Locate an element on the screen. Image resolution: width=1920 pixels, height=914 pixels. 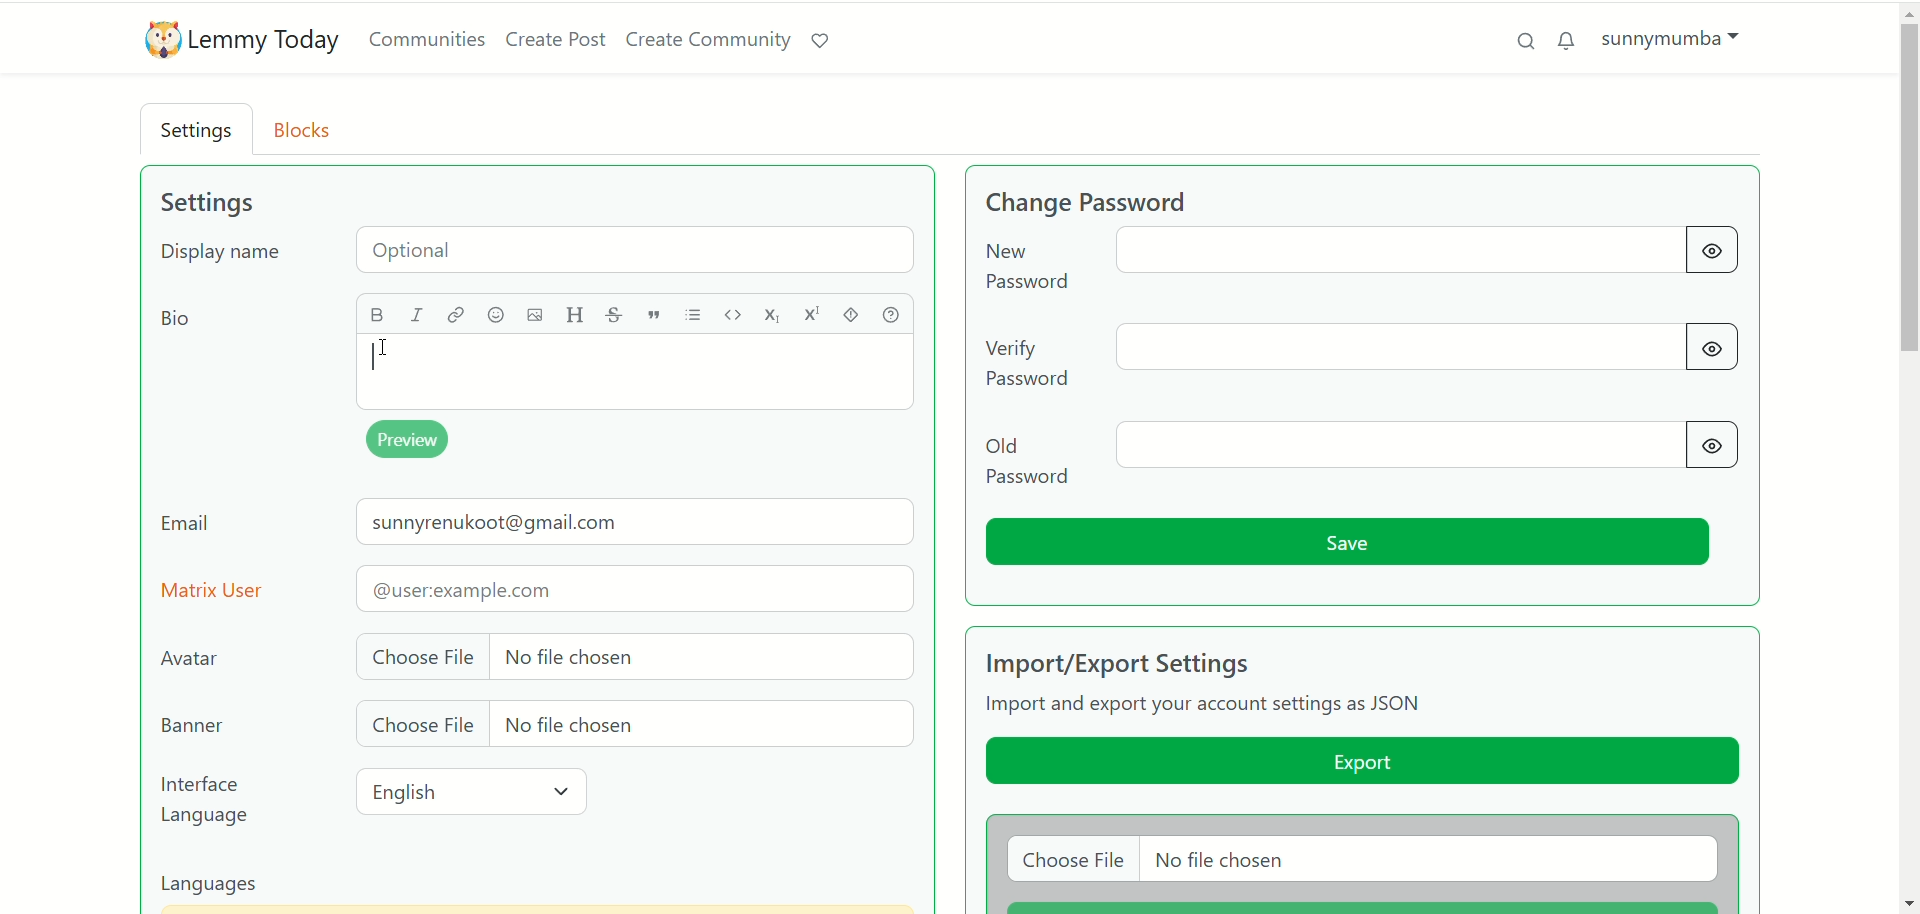
strikethrough is located at coordinates (611, 315).